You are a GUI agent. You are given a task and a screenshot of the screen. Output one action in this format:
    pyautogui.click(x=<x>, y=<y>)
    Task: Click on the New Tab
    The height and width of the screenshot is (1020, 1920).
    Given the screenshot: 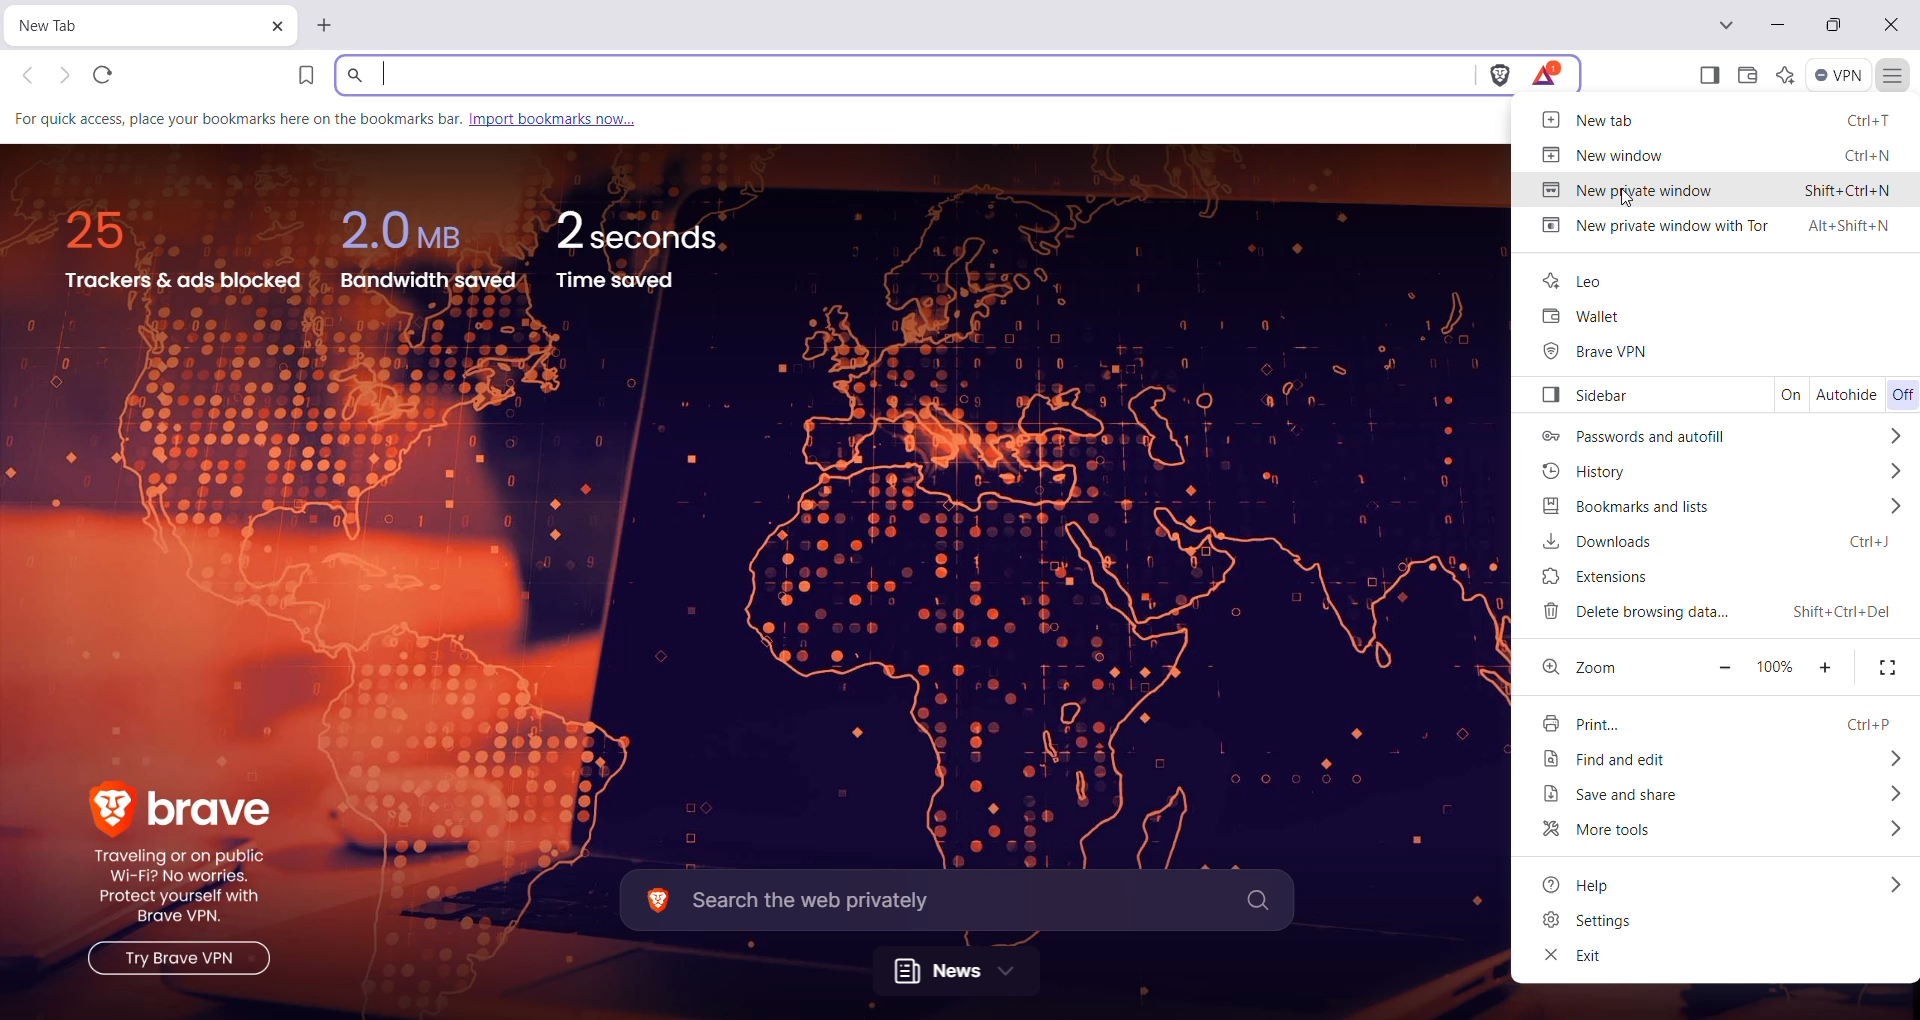 What is the action you would take?
    pyautogui.click(x=115, y=28)
    